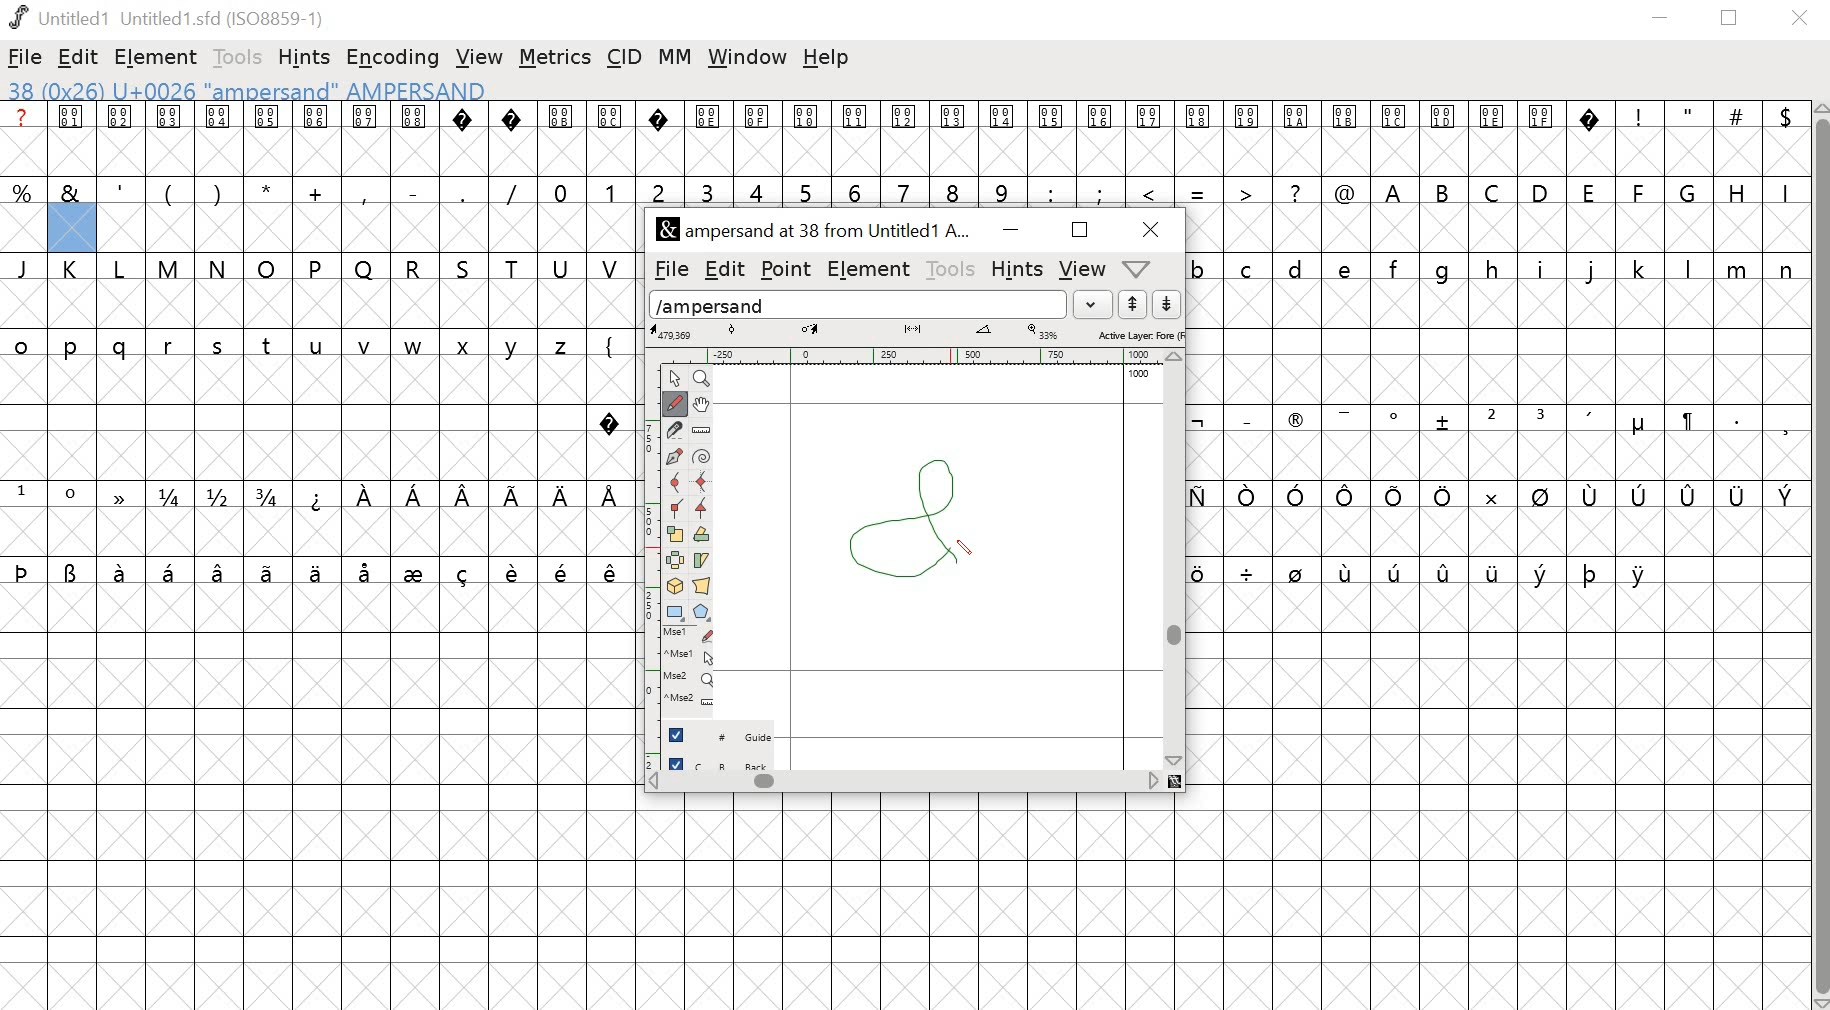 This screenshot has width=1830, height=1010. What do you see at coordinates (1345, 417) in the screenshot?
I see `symbol` at bounding box center [1345, 417].